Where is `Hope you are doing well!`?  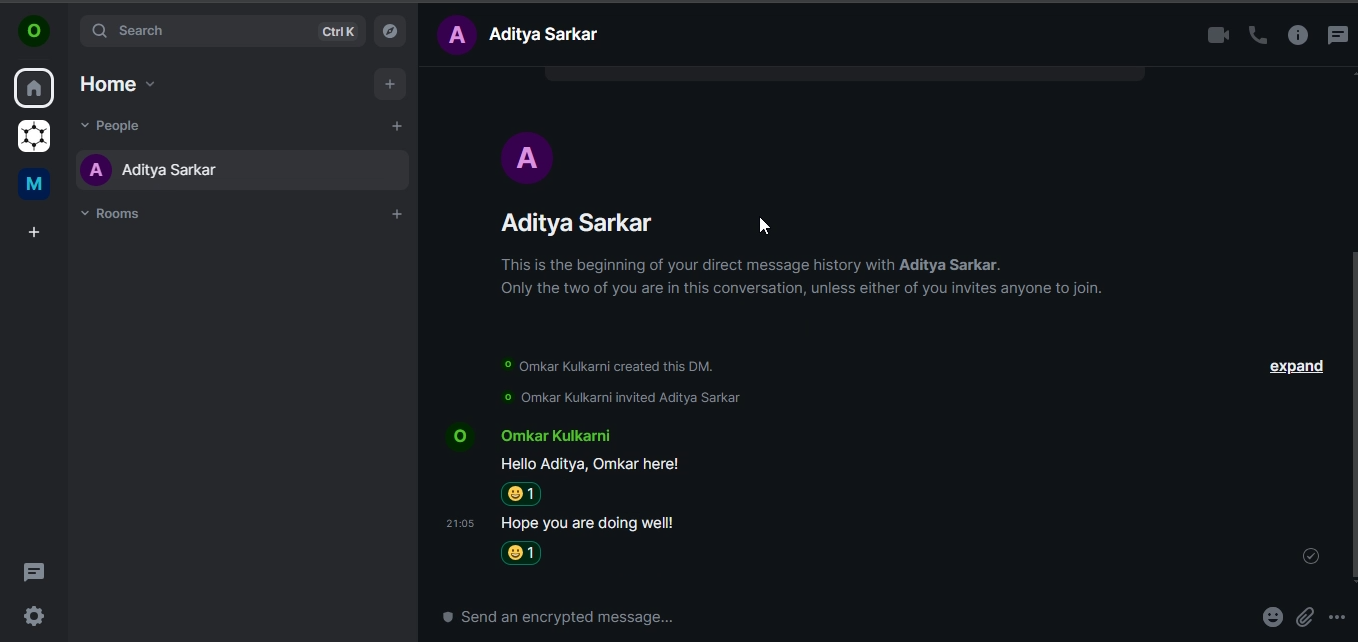
Hope you are doing well! is located at coordinates (597, 524).